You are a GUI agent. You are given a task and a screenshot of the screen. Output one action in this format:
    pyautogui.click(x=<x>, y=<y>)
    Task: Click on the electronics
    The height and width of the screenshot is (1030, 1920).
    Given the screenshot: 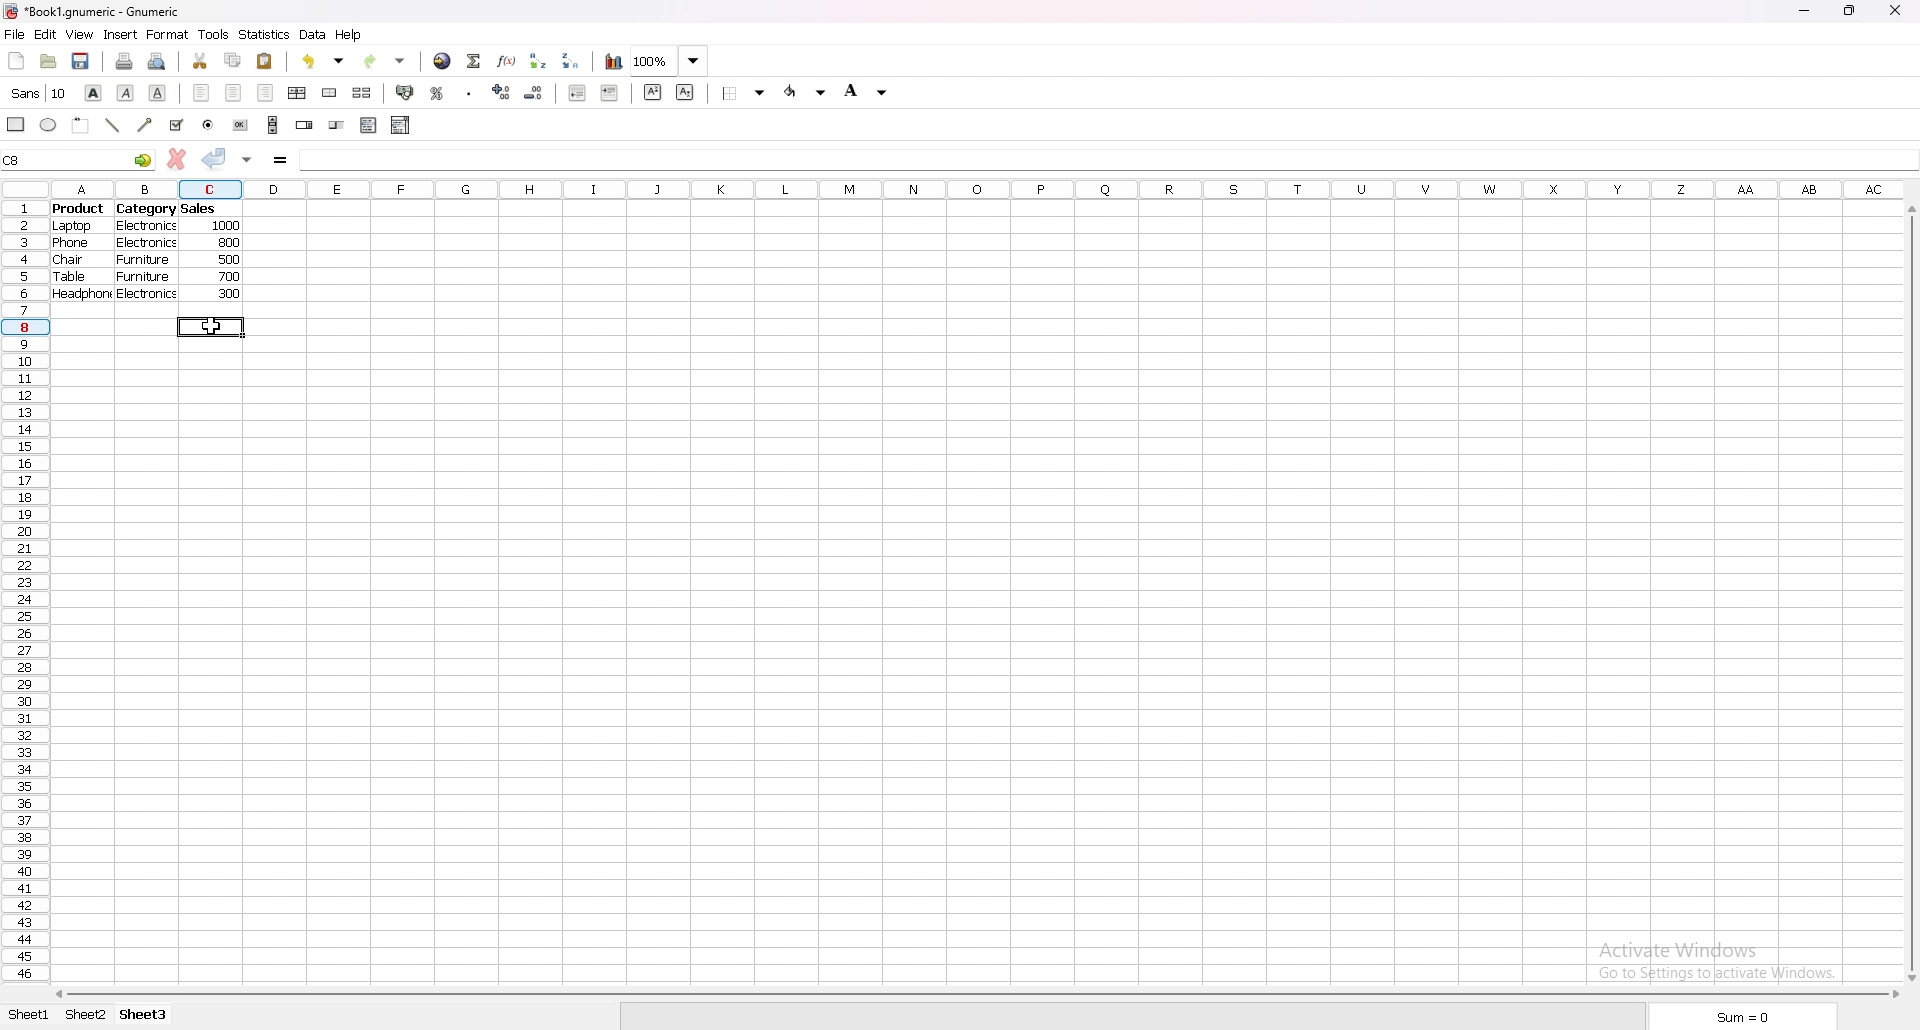 What is the action you would take?
    pyautogui.click(x=147, y=241)
    